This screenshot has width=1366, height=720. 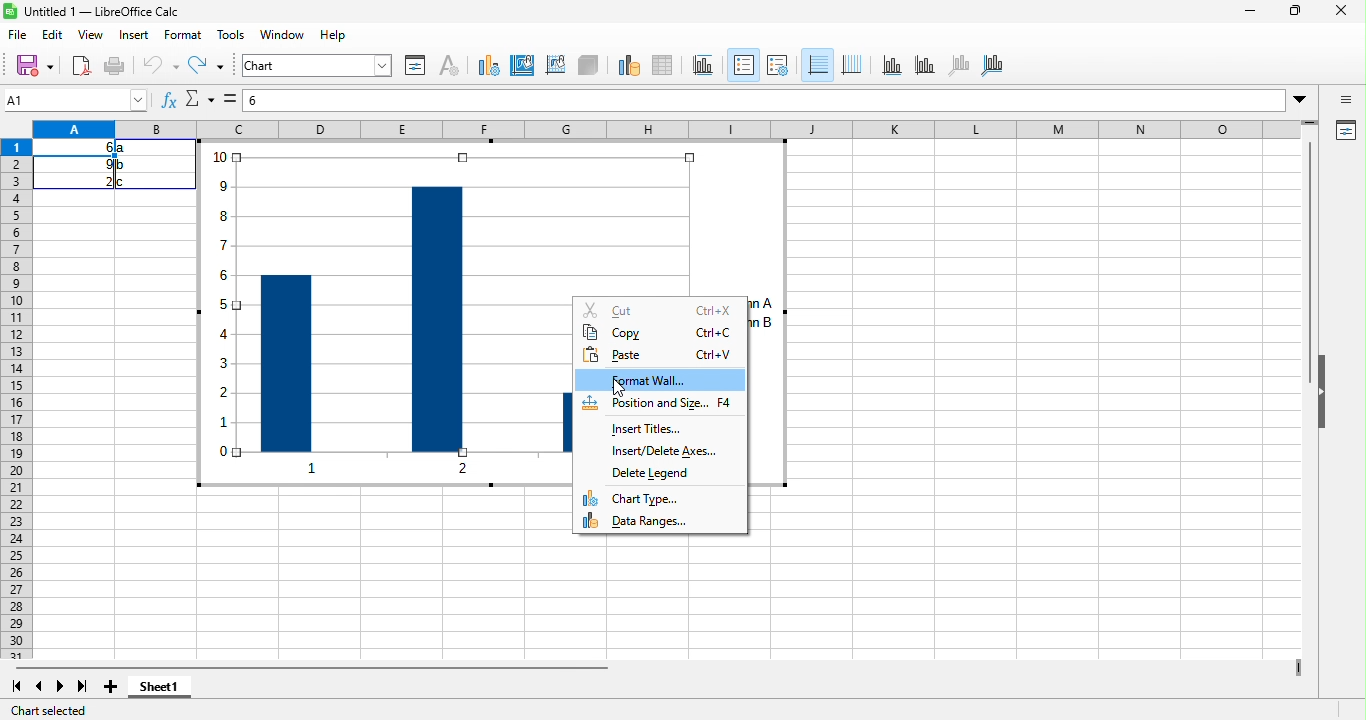 What do you see at coordinates (657, 474) in the screenshot?
I see `delete legend` at bounding box center [657, 474].